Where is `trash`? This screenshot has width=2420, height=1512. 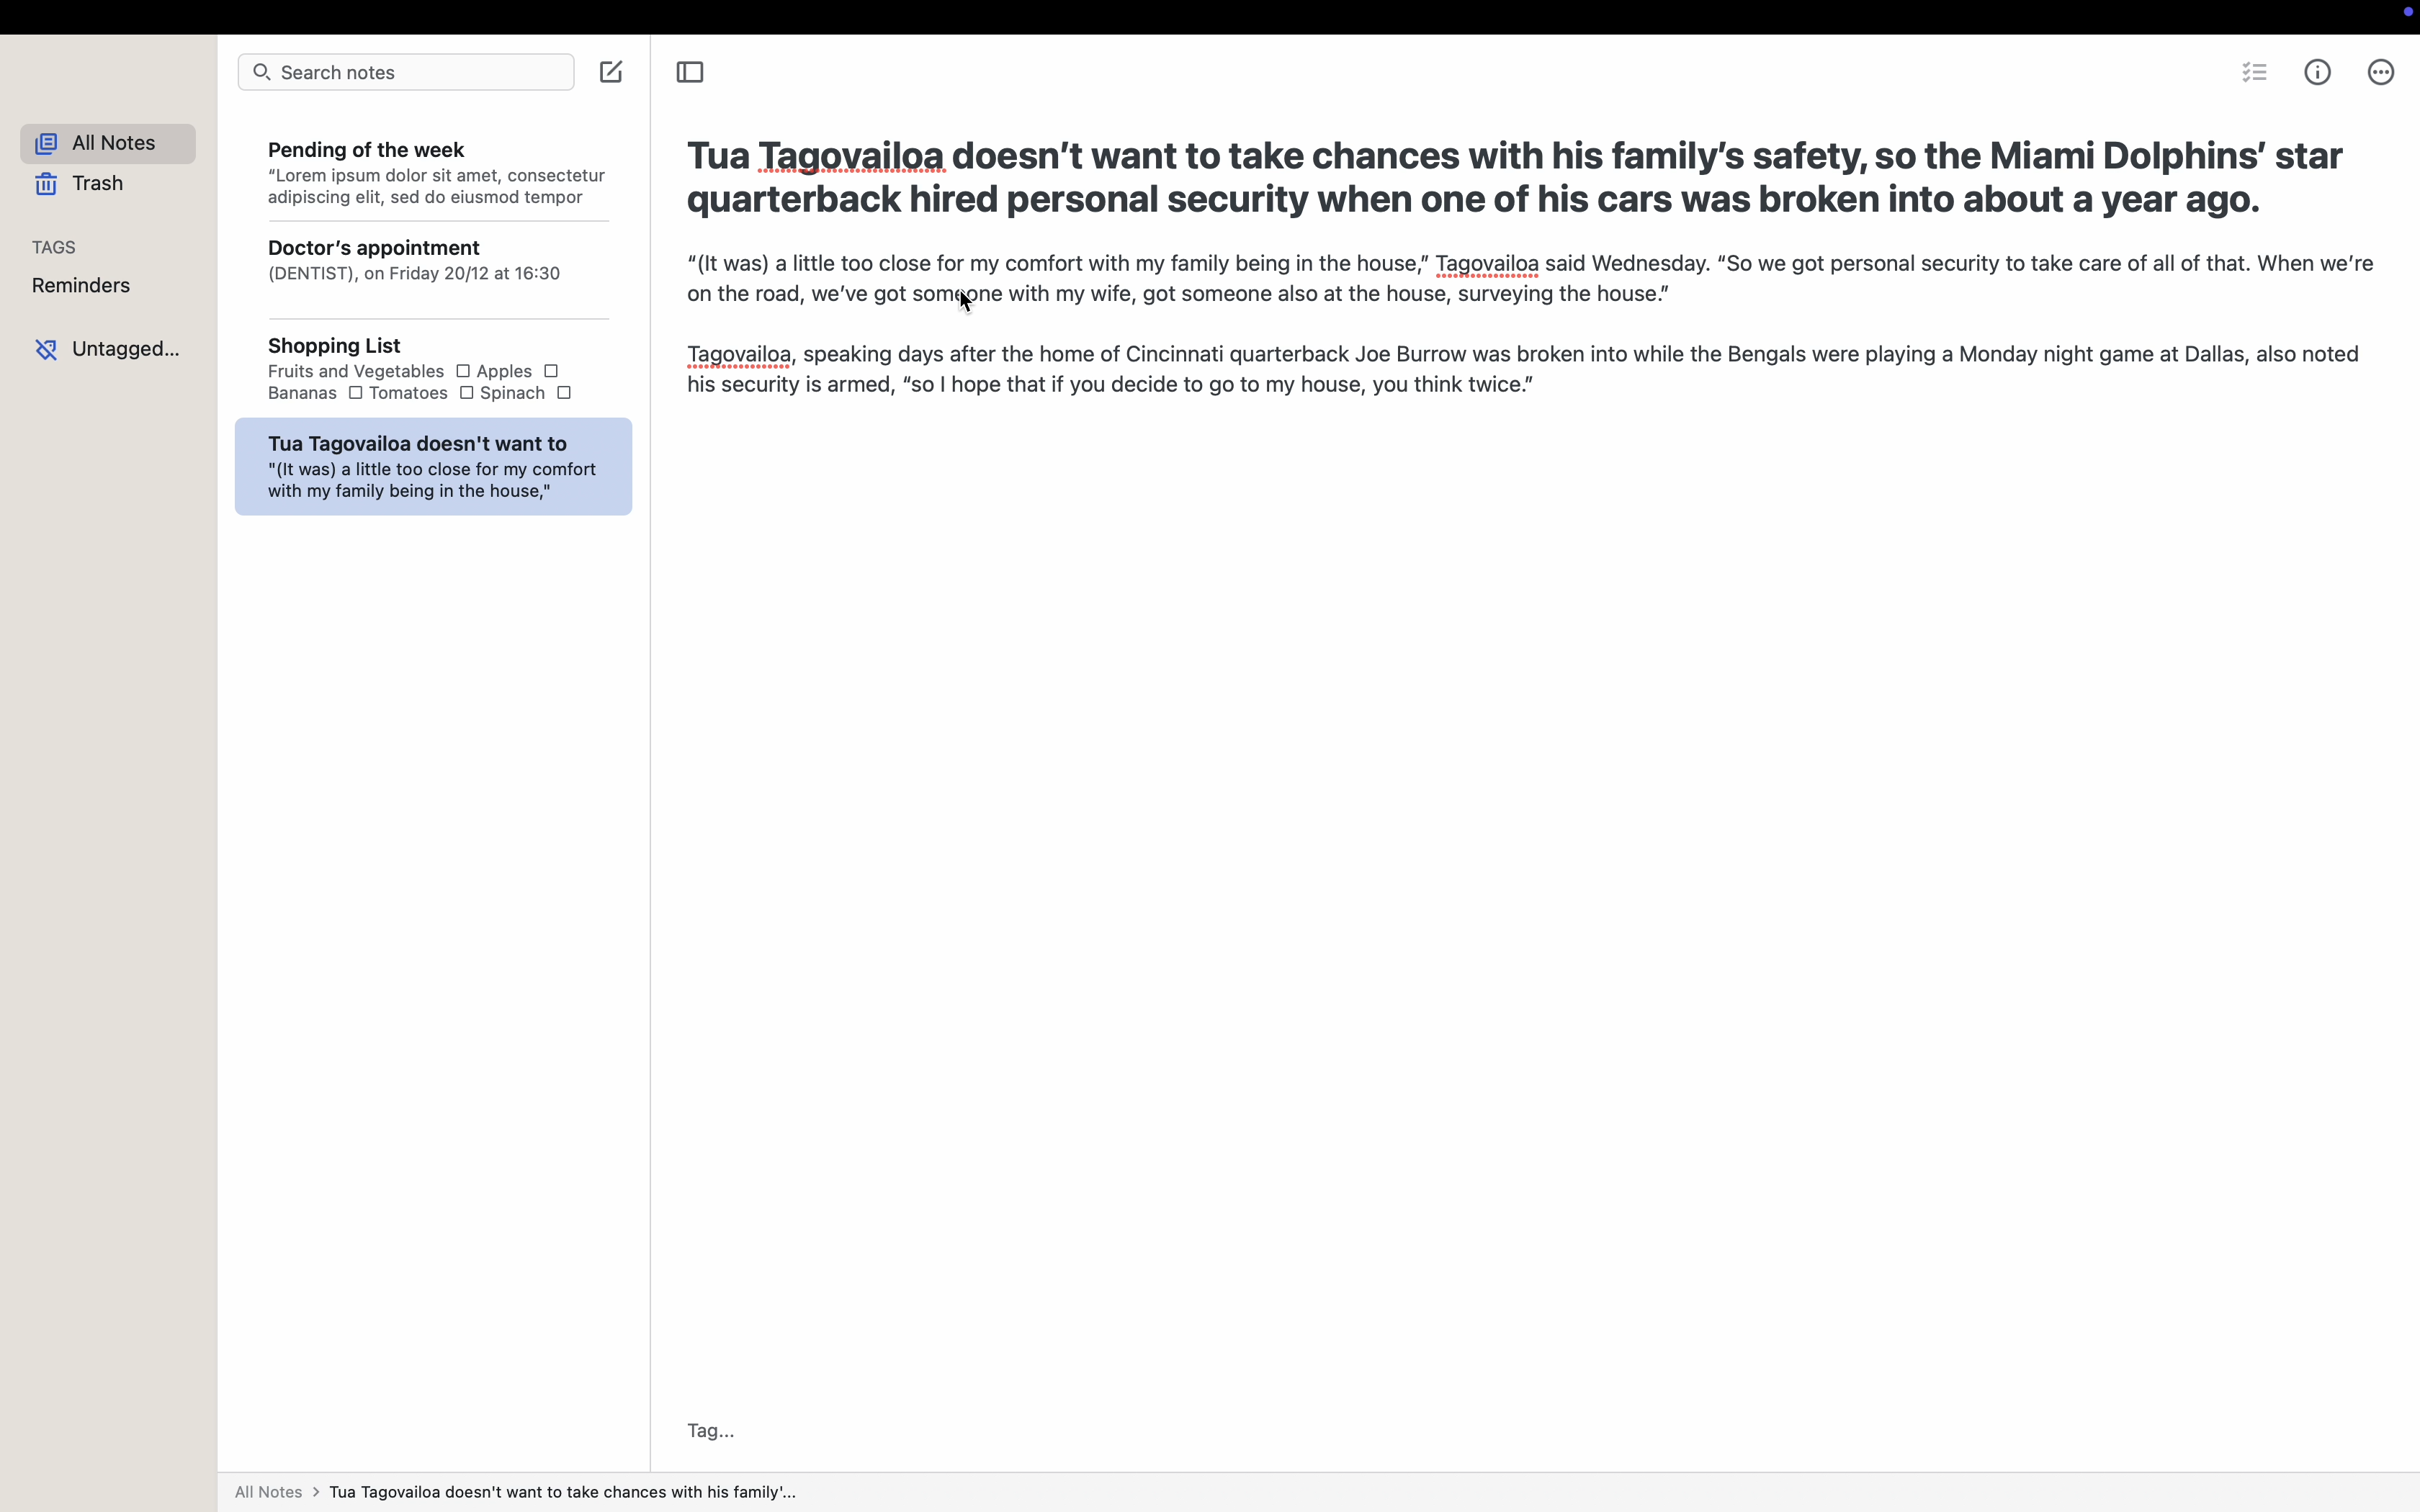
trash is located at coordinates (80, 185).